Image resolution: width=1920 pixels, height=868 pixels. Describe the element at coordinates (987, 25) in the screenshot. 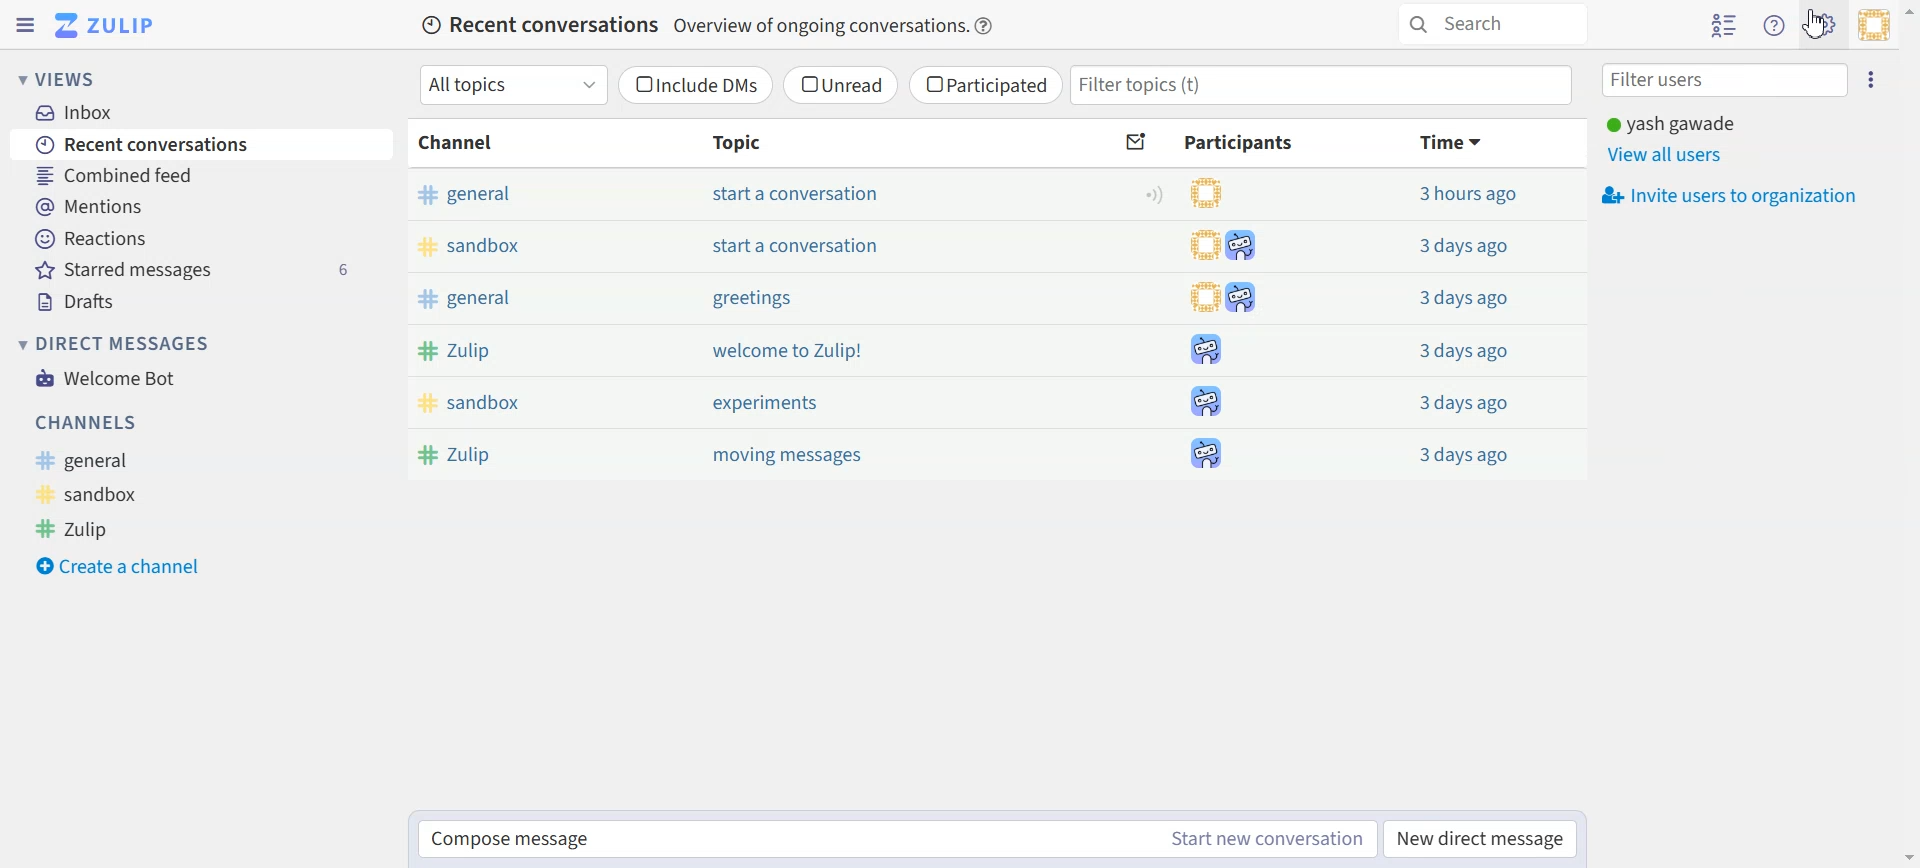

I see `Info` at that location.